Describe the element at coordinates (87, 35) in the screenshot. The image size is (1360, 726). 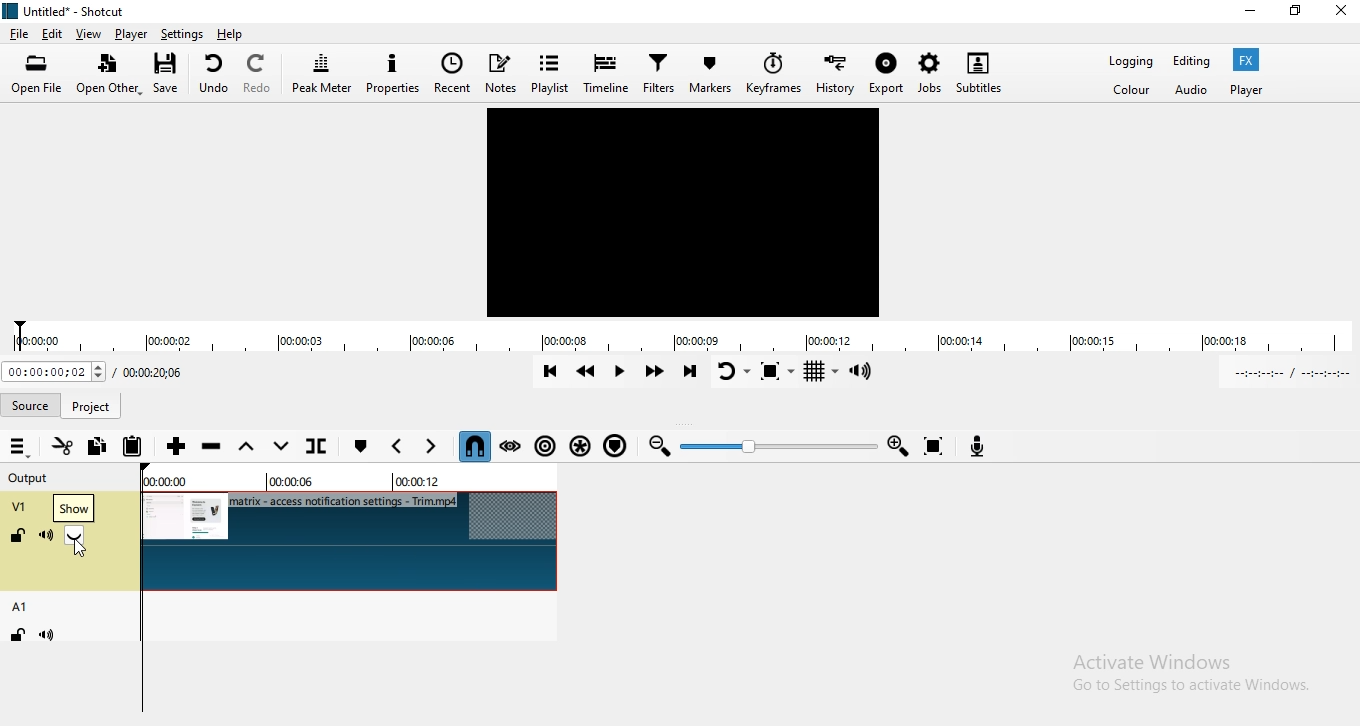
I see `View` at that location.